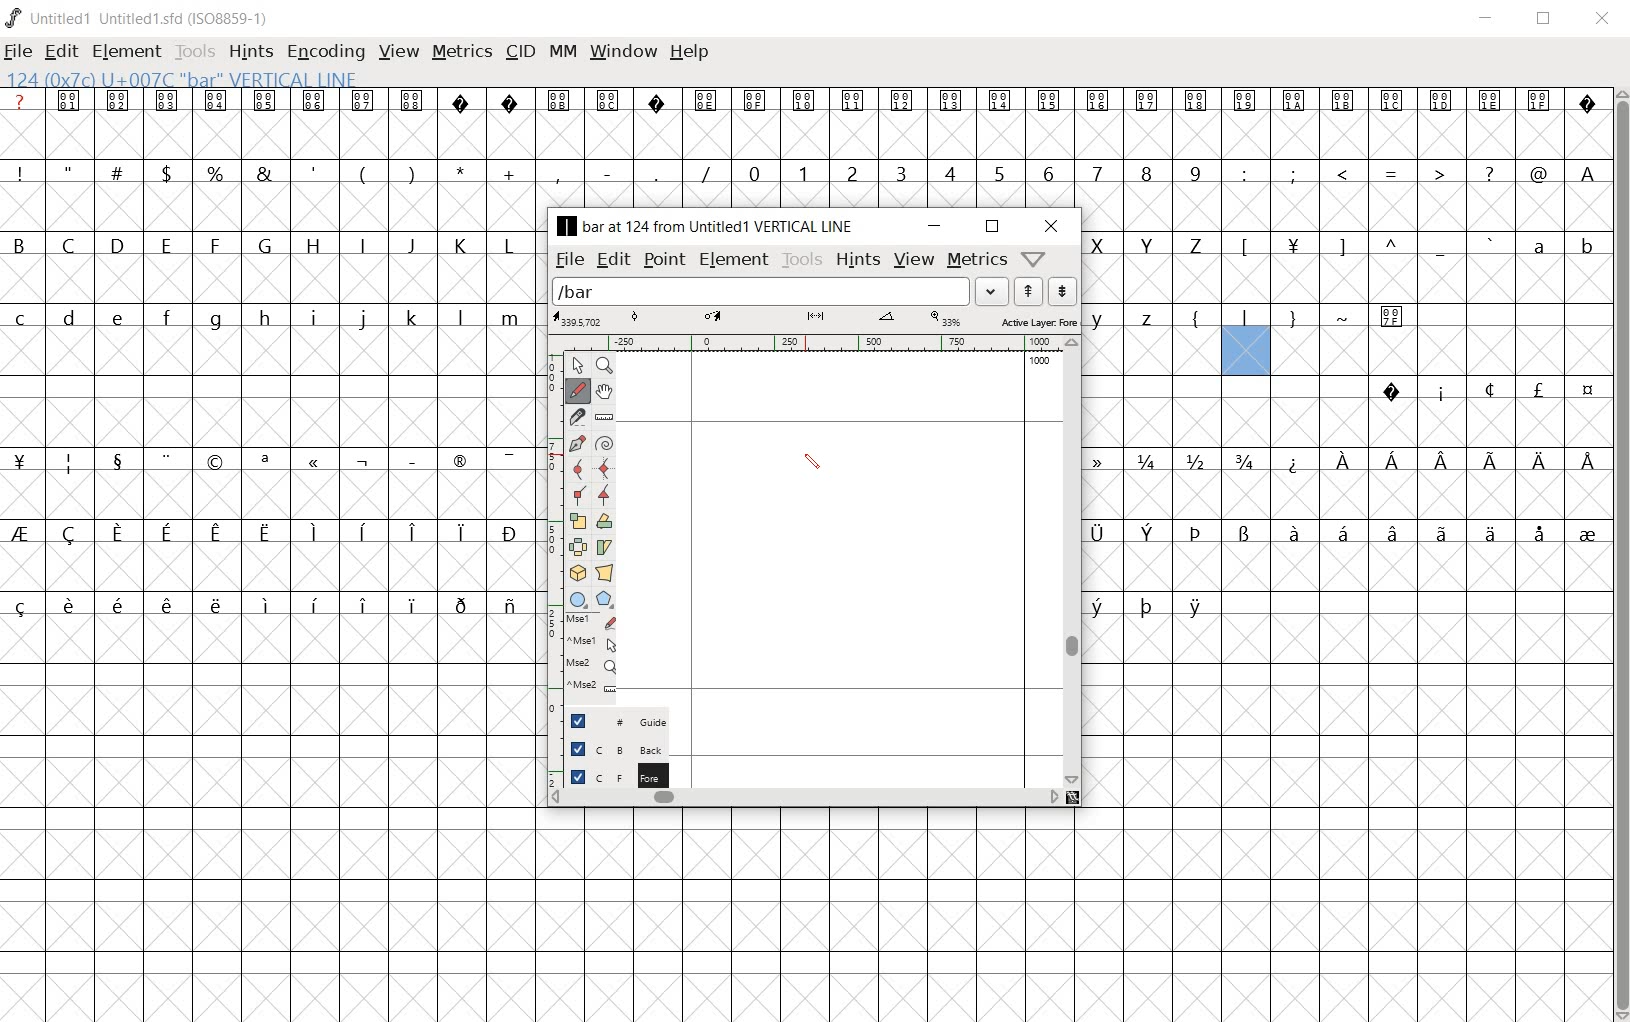 This screenshot has height=1022, width=1630. I want to click on mse1, so click(588, 643).